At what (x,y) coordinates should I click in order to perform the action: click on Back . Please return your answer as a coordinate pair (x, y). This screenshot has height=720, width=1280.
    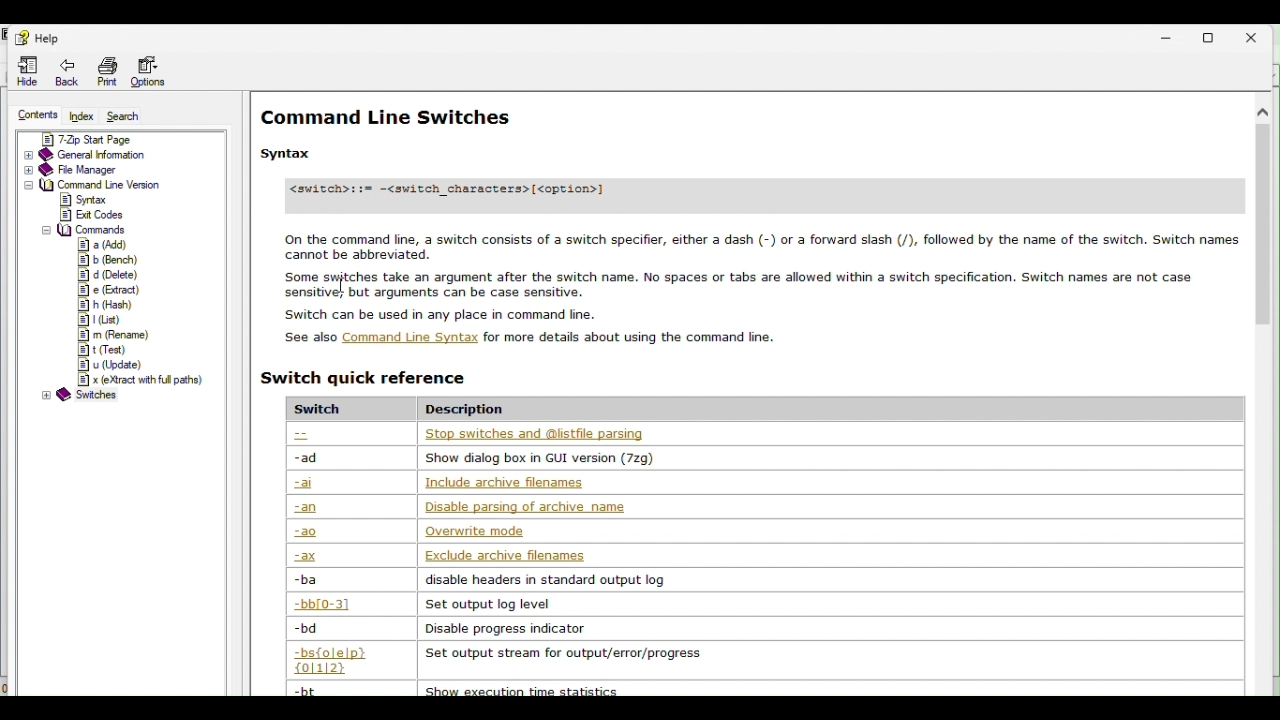
    Looking at the image, I should click on (71, 70).